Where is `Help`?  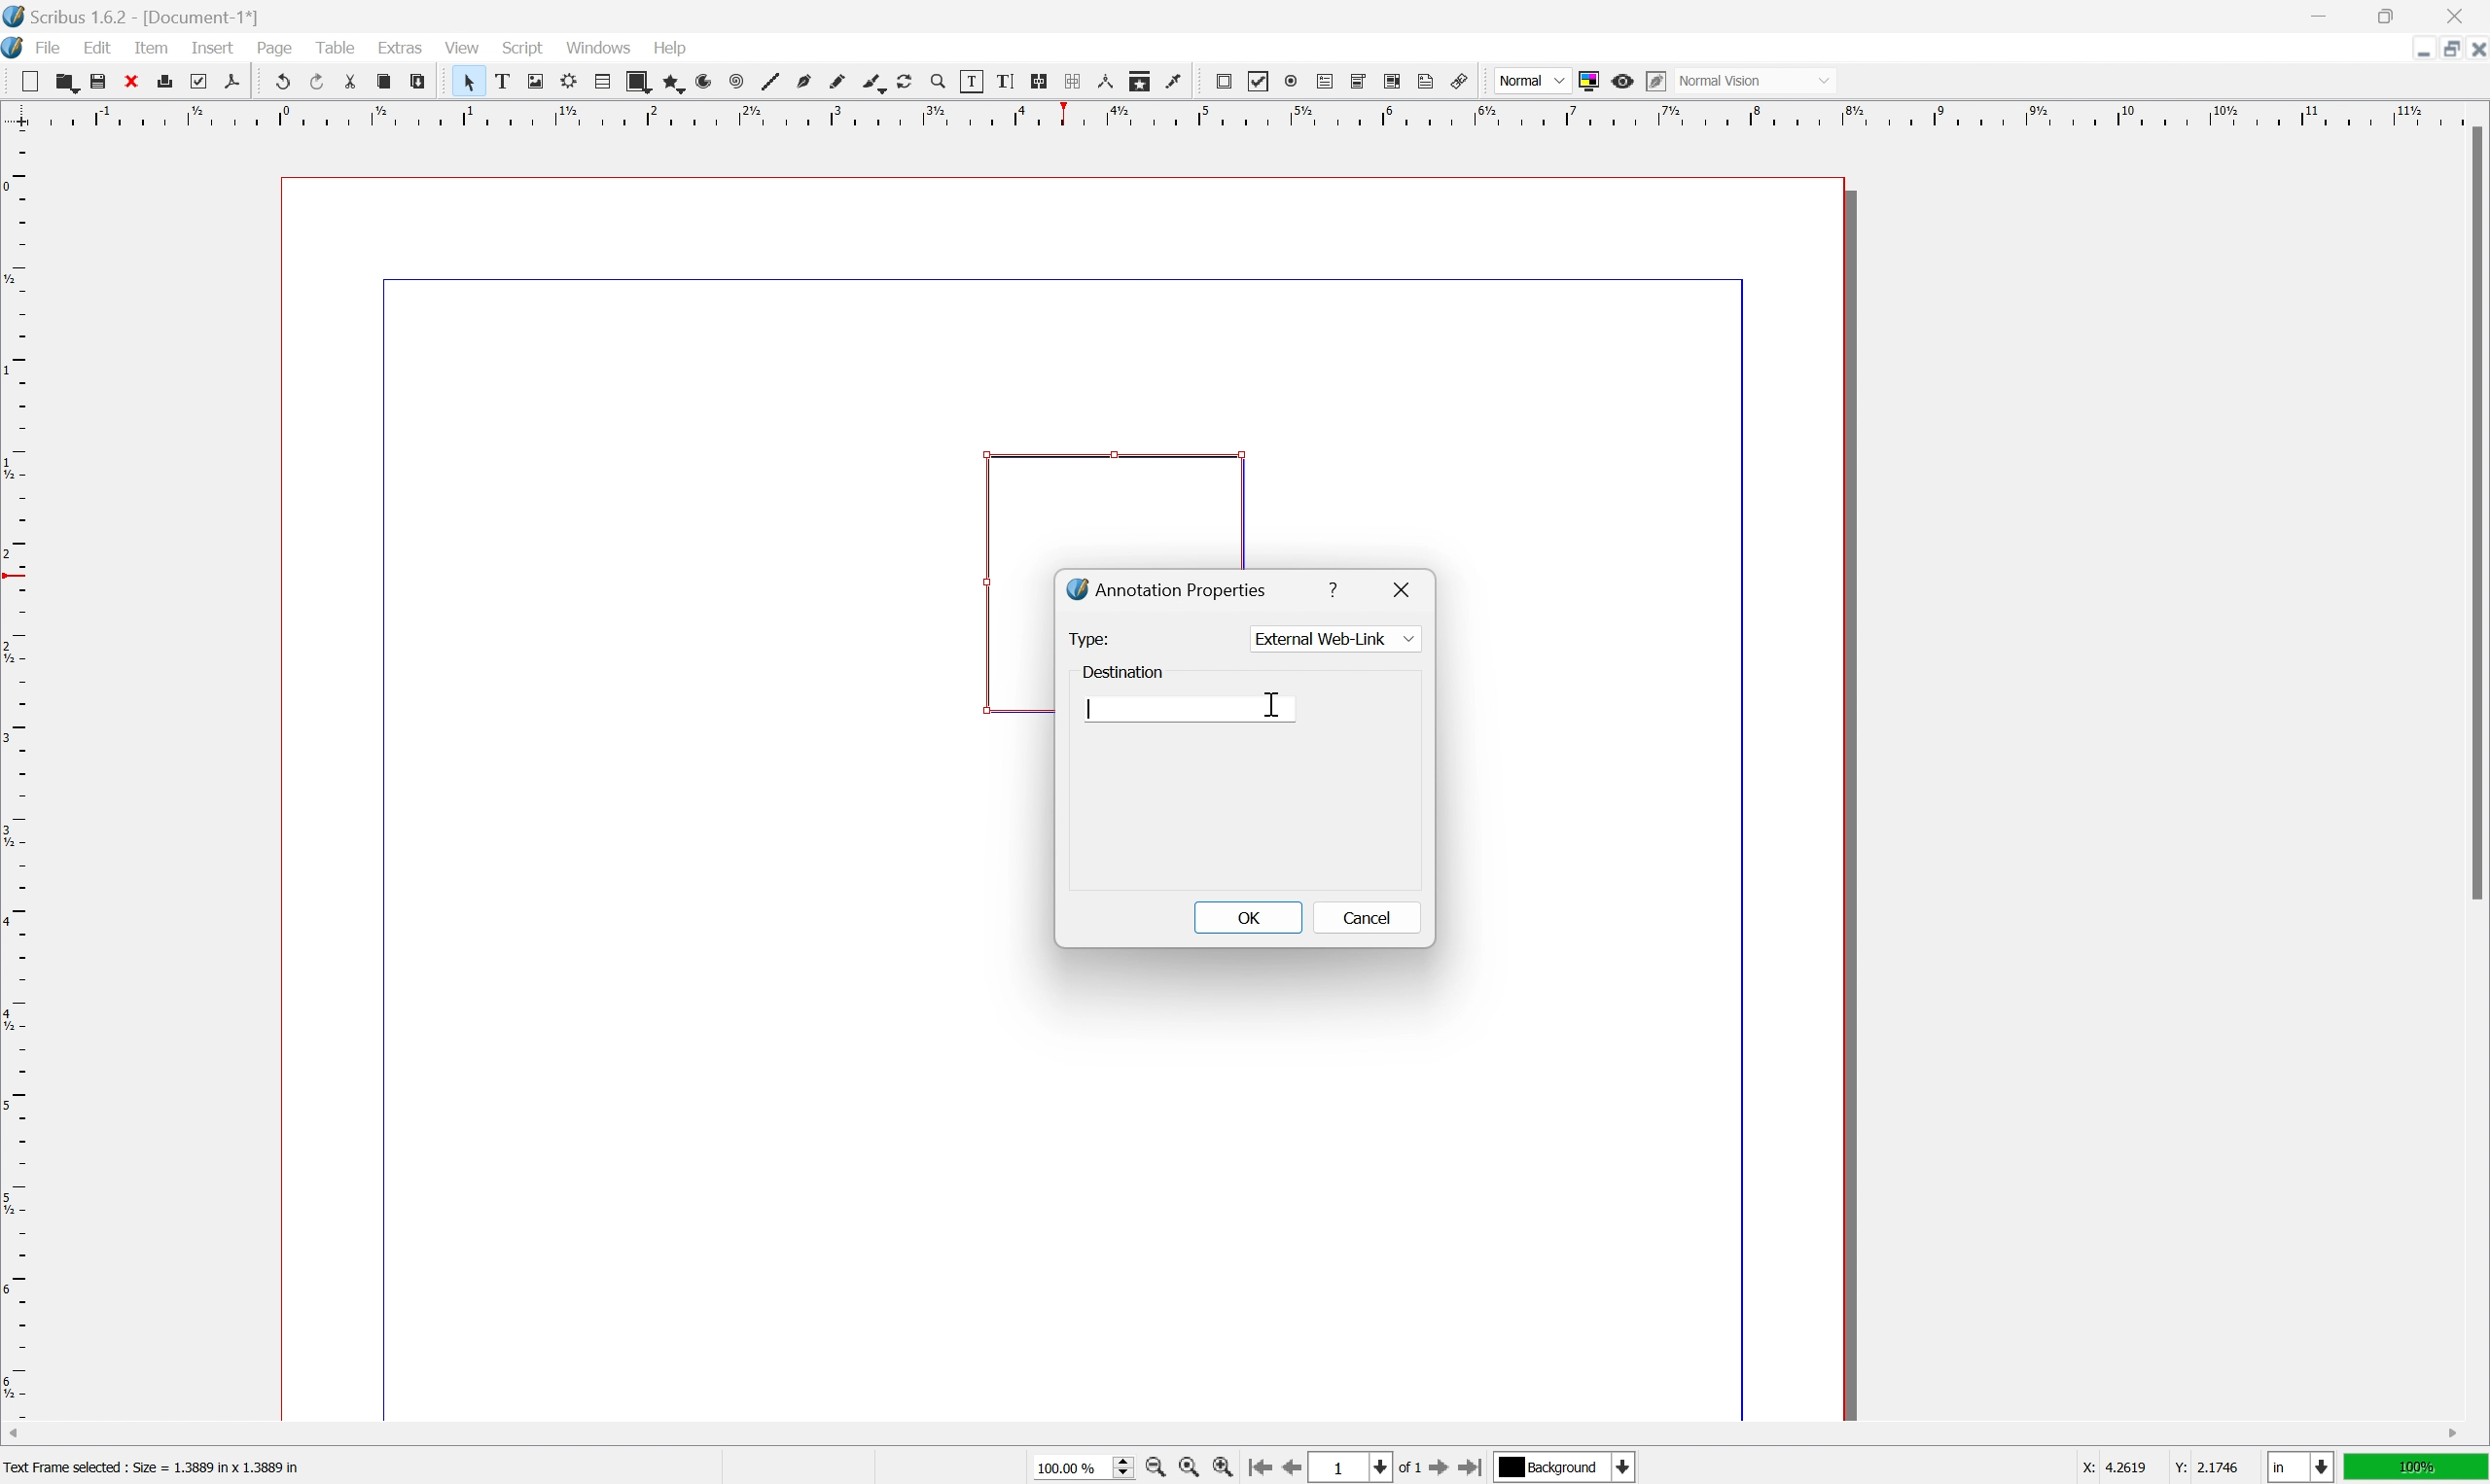
Help is located at coordinates (673, 49).